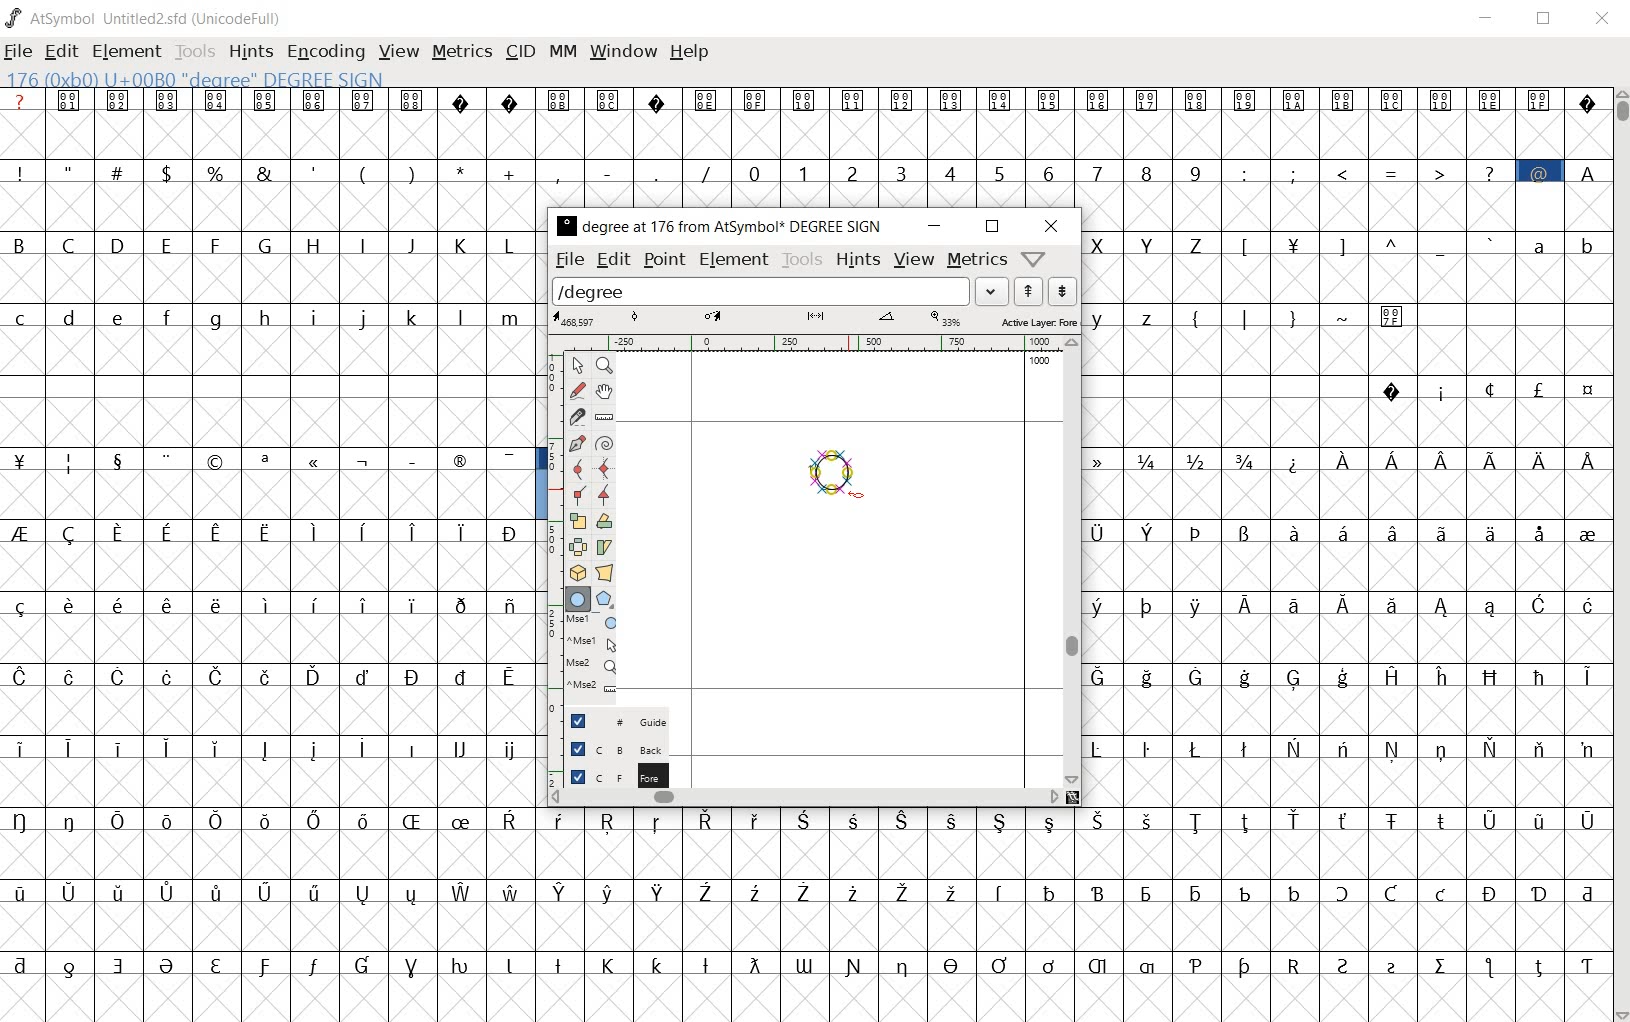 The image size is (1630, 1022). I want to click on empty glyph slots, so click(1344, 279).